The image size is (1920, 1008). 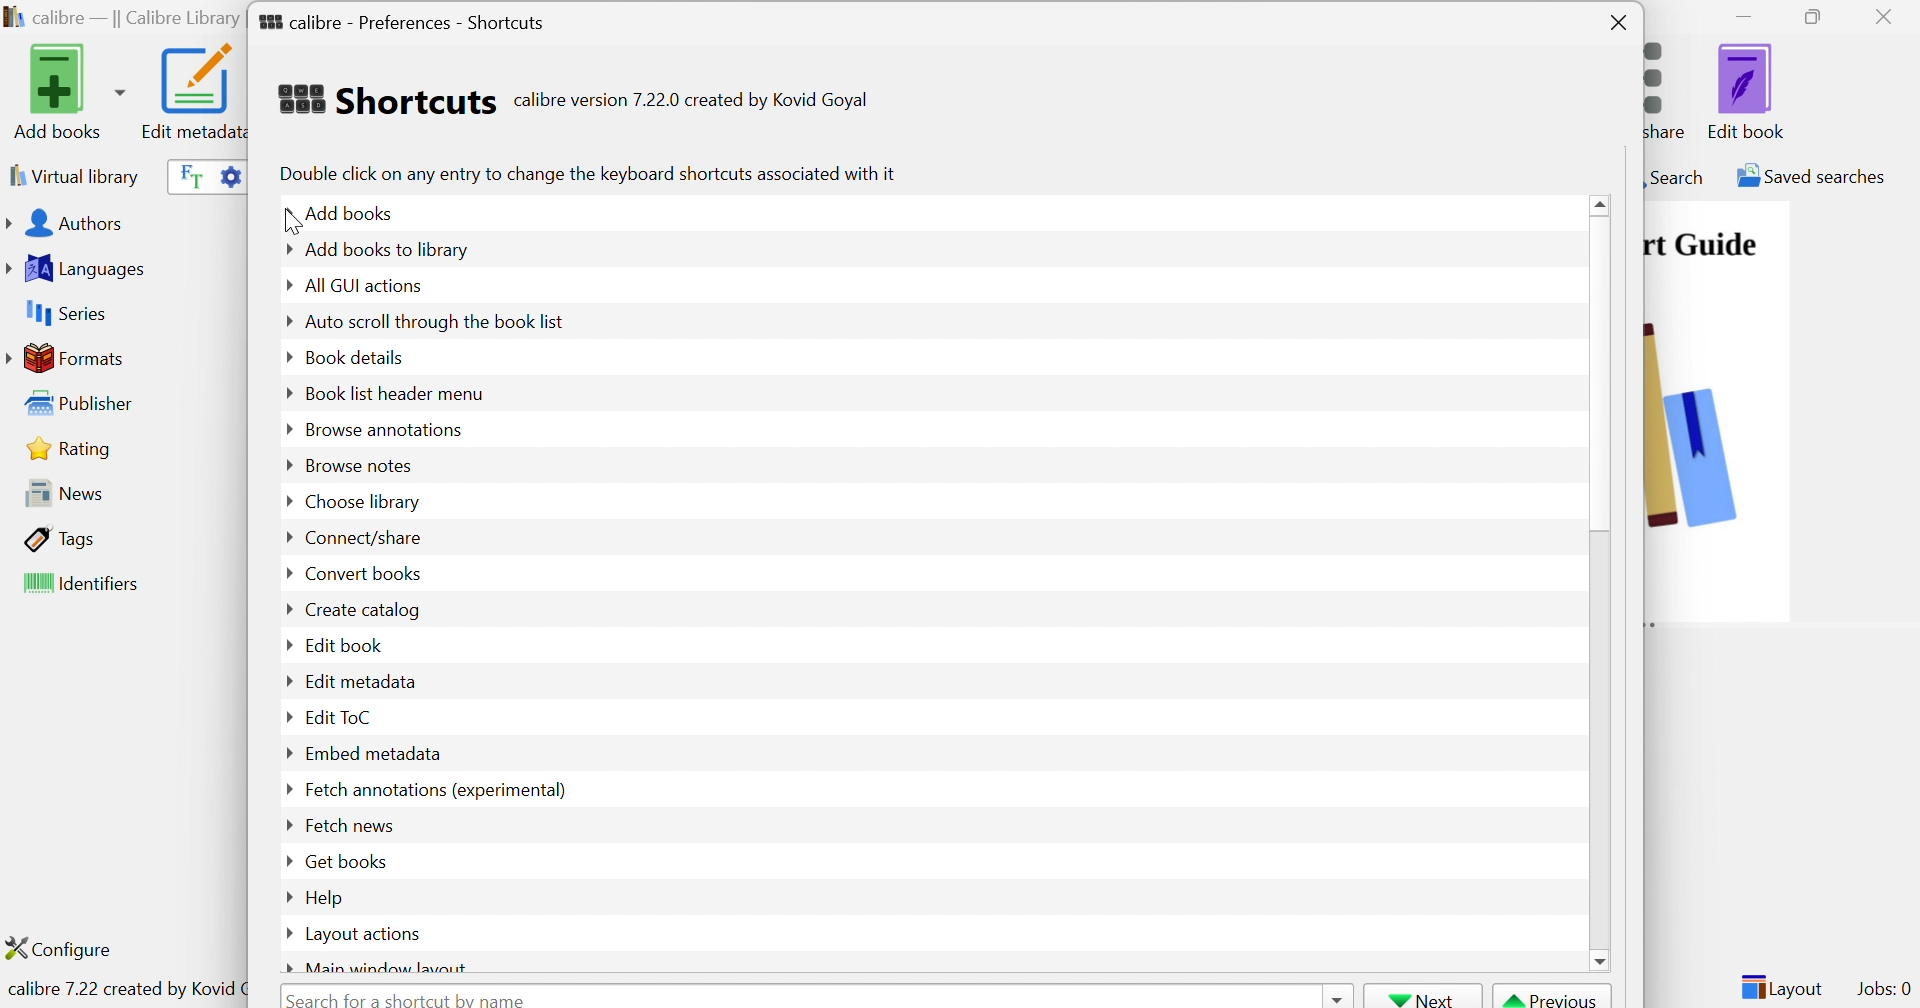 I want to click on Rating, so click(x=72, y=448).